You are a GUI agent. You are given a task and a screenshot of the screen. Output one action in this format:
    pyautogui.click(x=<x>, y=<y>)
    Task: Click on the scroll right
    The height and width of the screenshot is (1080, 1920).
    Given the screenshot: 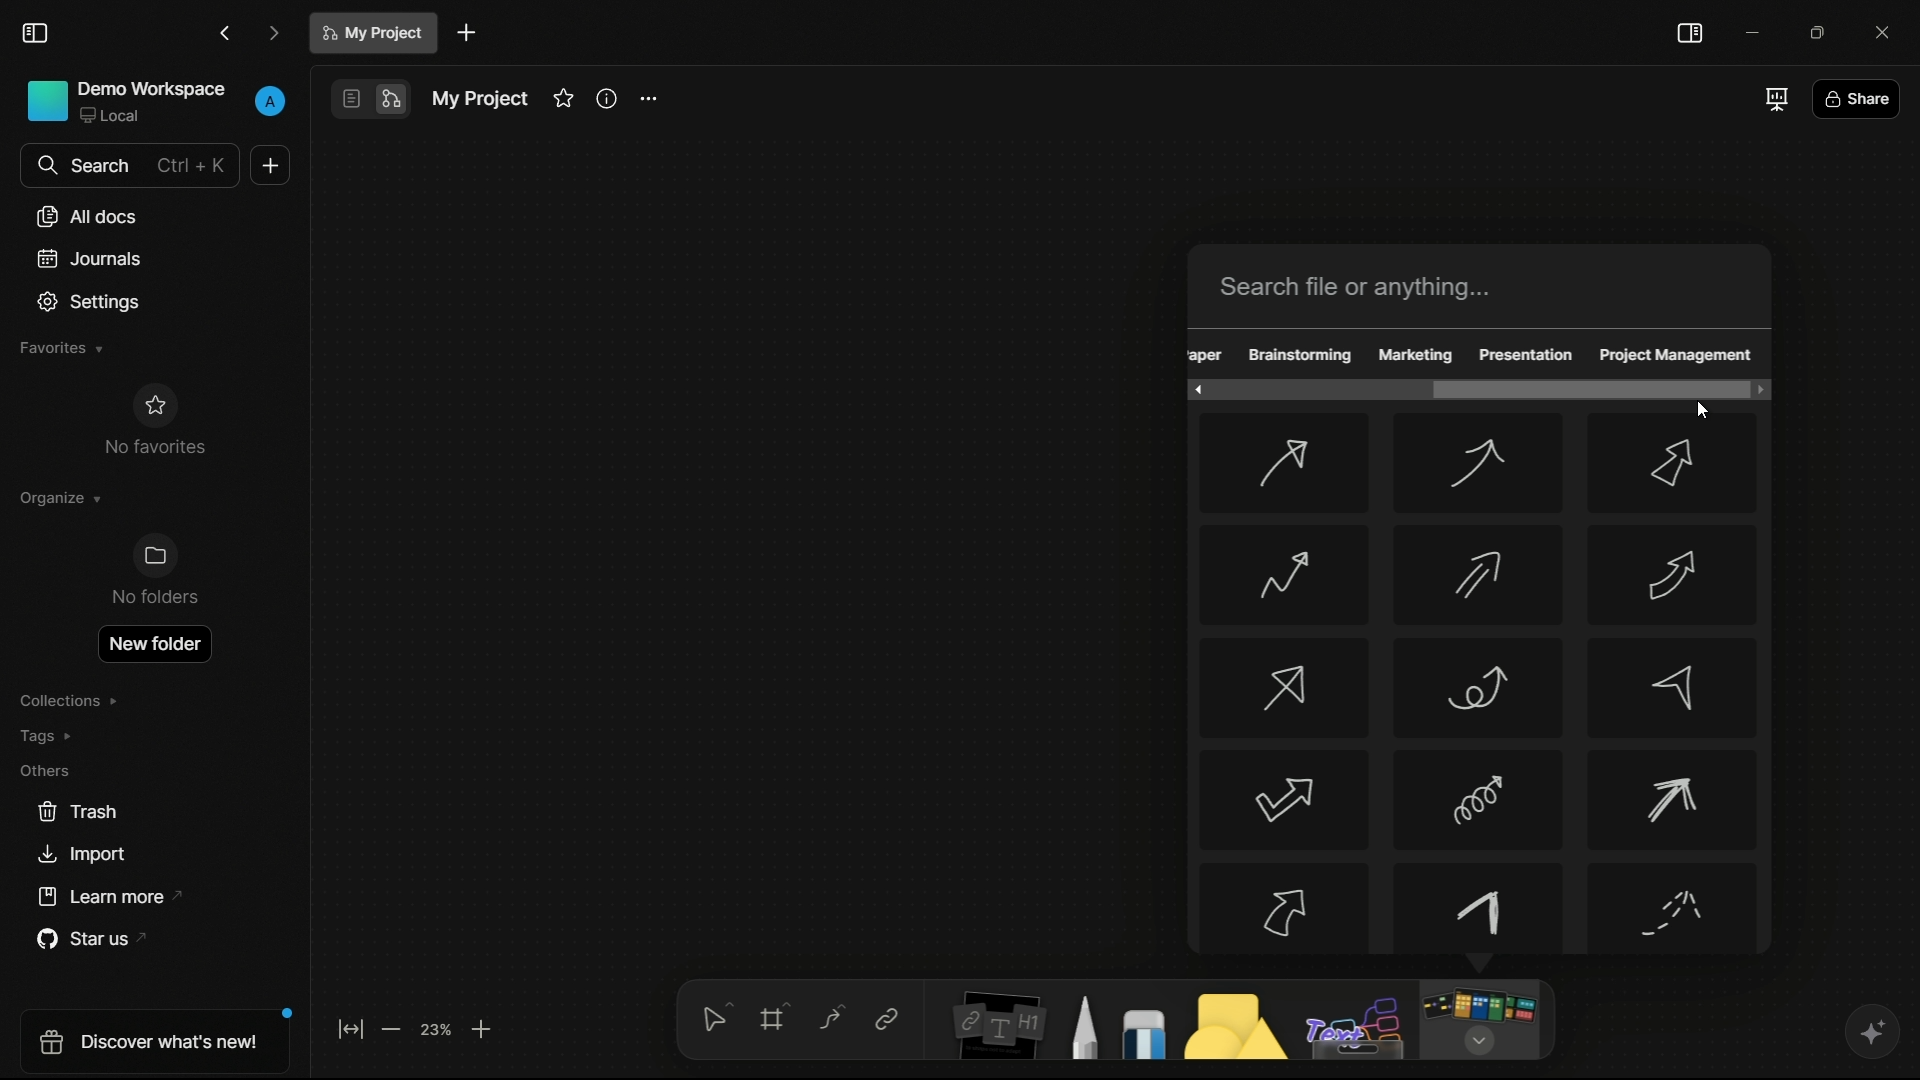 What is the action you would take?
    pyautogui.click(x=1757, y=389)
    